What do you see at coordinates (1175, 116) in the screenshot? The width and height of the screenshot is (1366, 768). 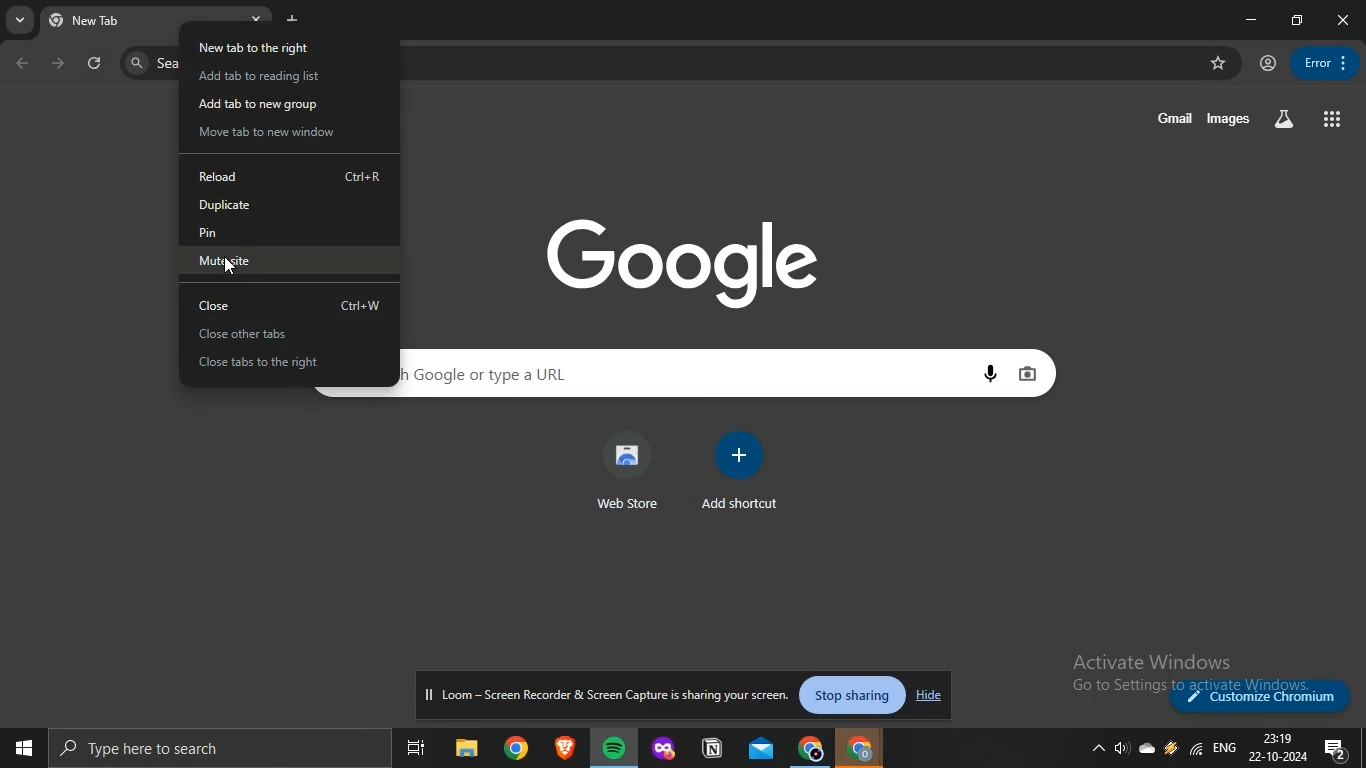 I see `gmail` at bounding box center [1175, 116].